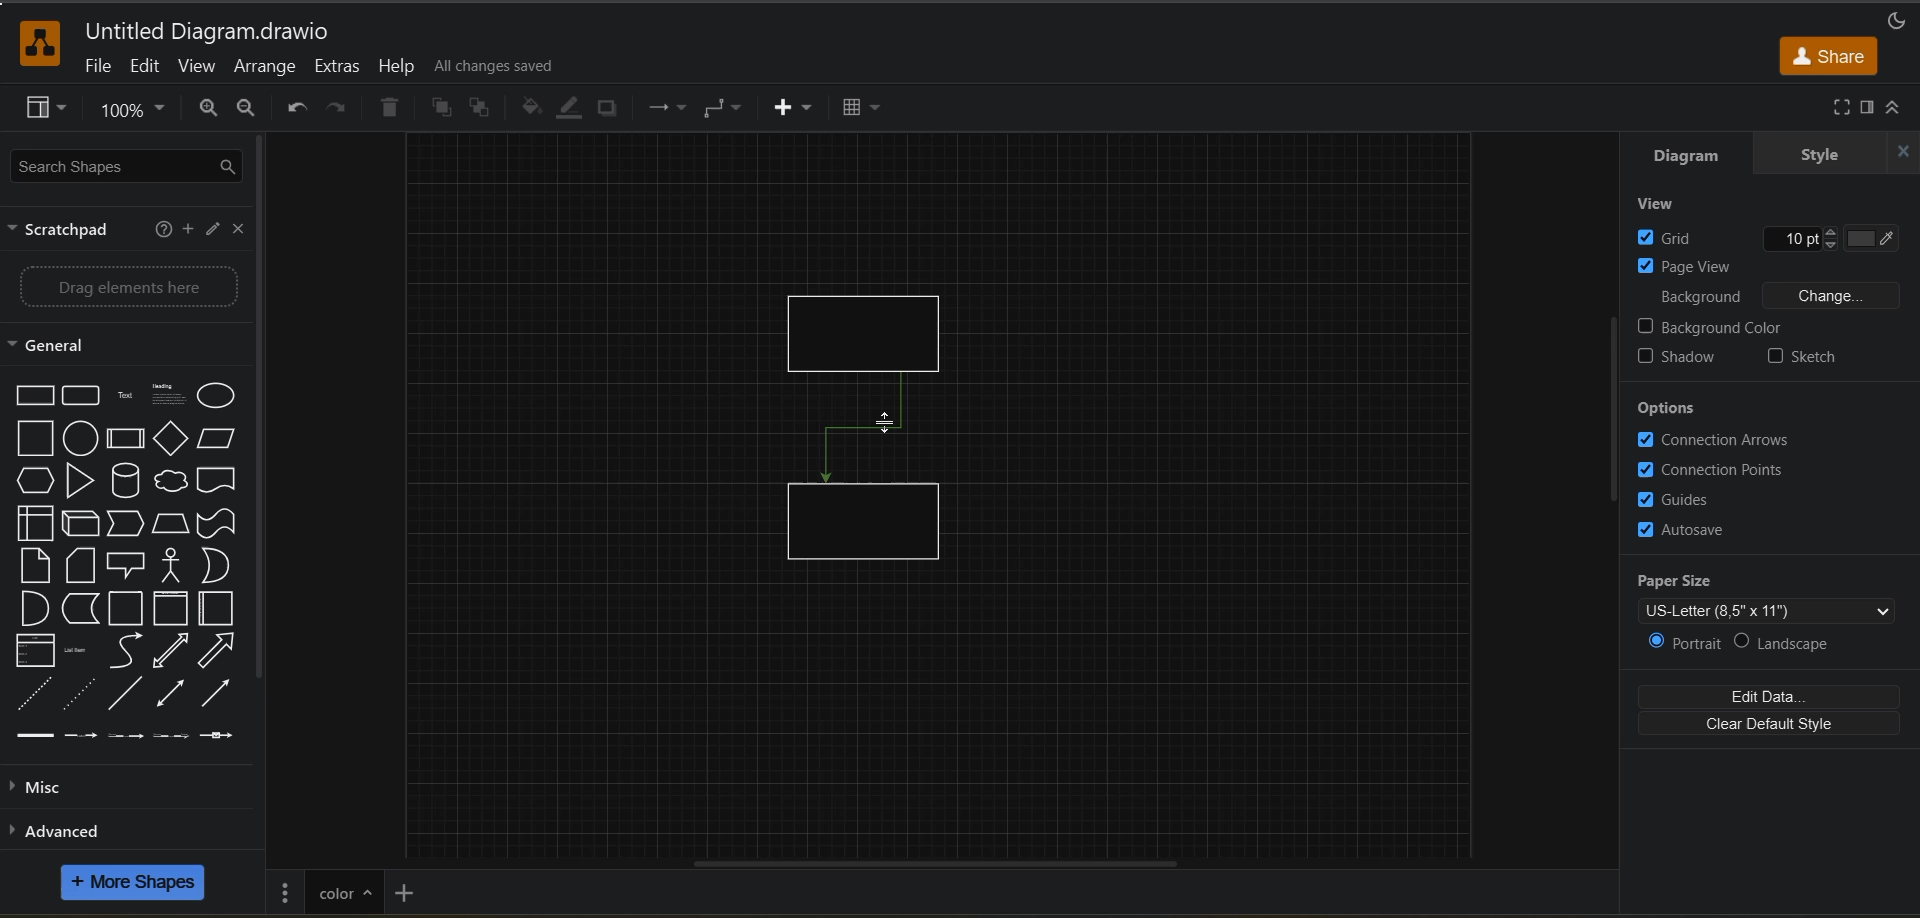 This screenshot has width=1920, height=918. Describe the element at coordinates (36, 737) in the screenshot. I see `Link` at that location.